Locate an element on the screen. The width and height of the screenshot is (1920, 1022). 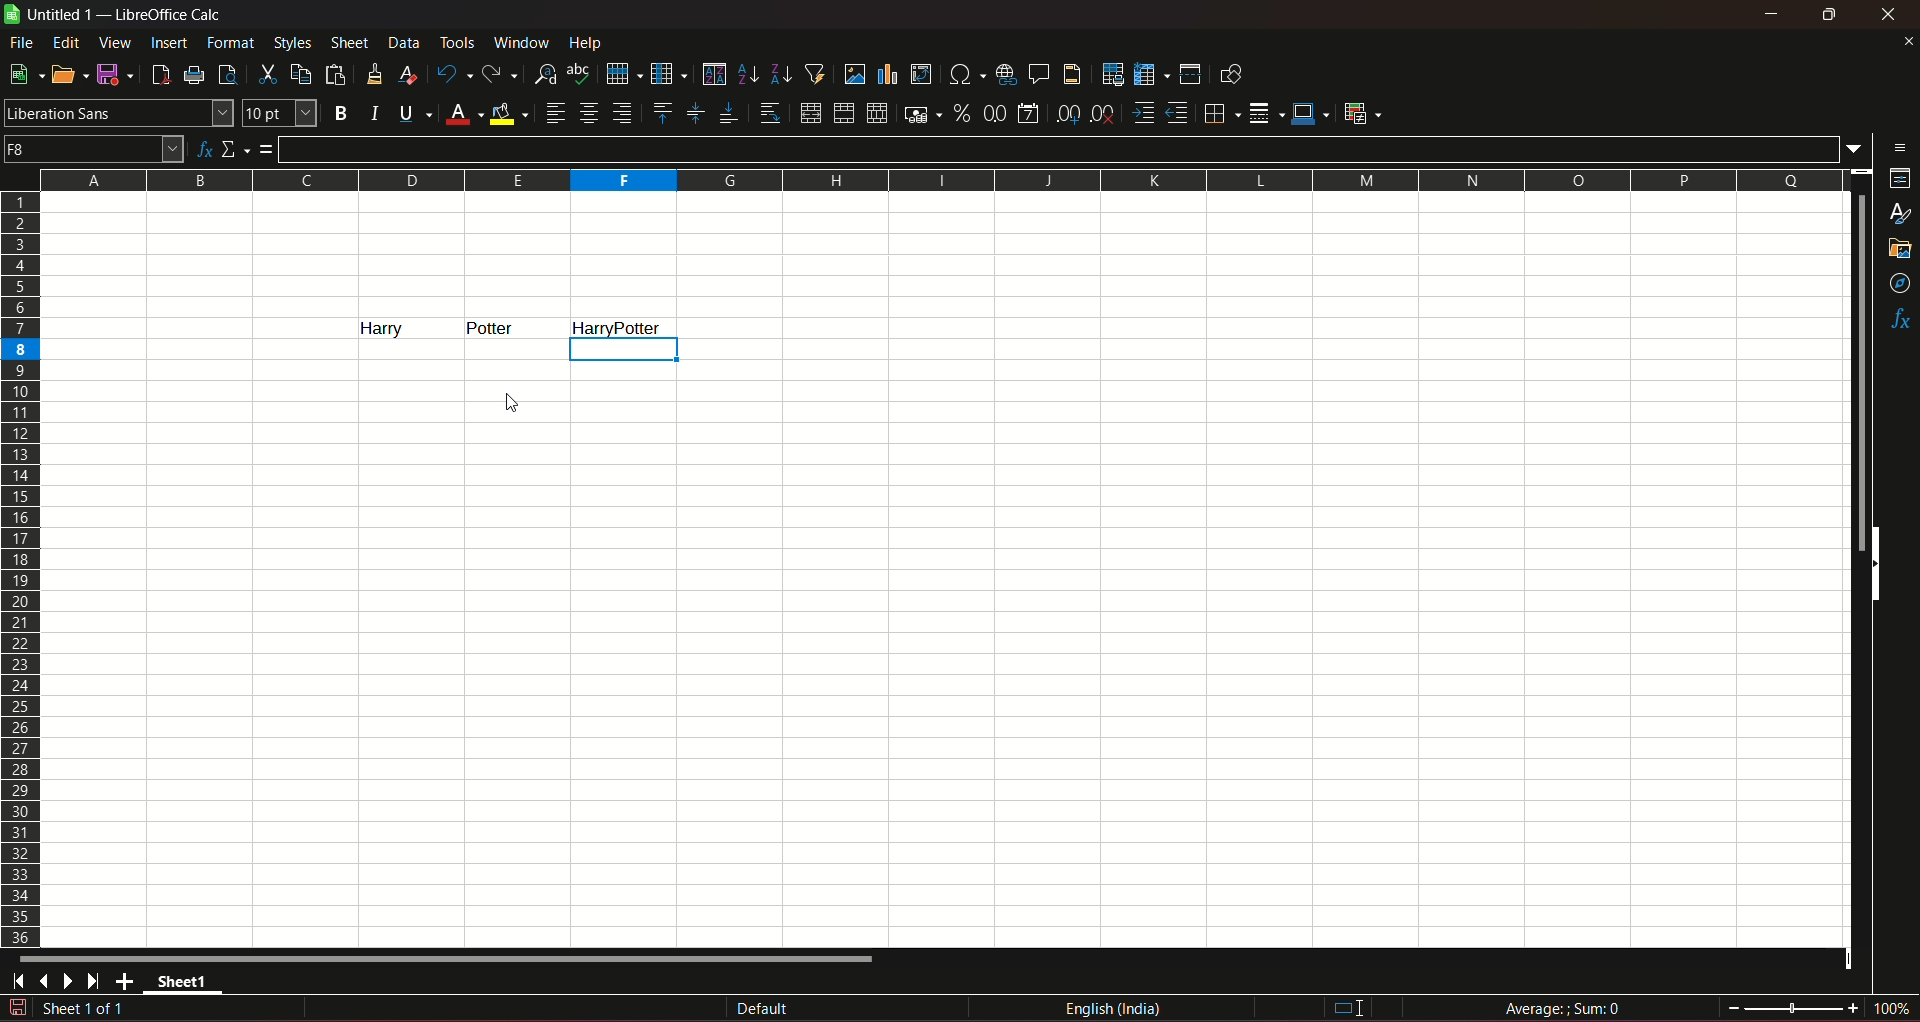
text is located at coordinates (493, 328).